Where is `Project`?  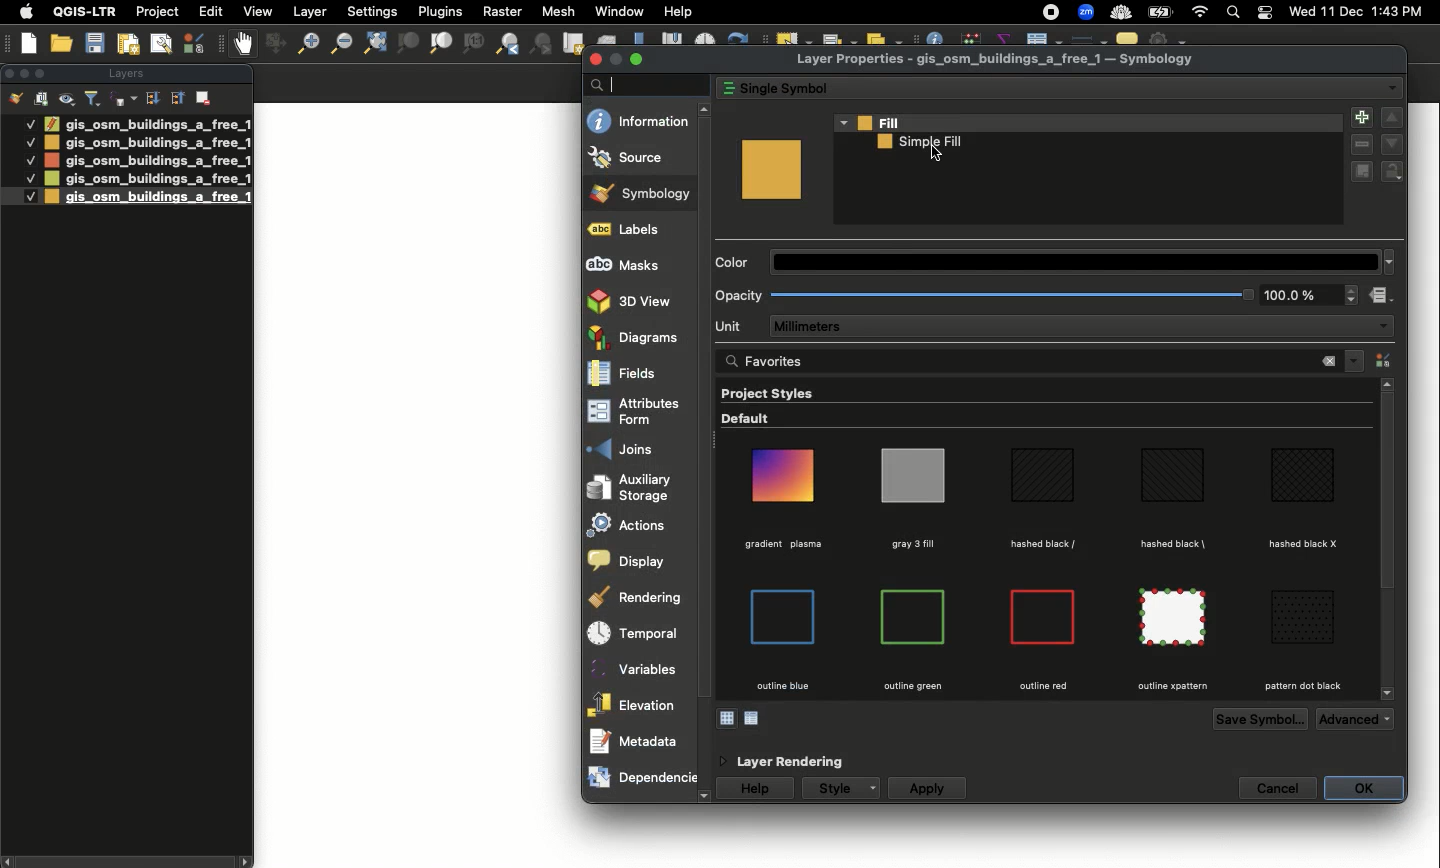
Project is located at coordinates (157, 13).